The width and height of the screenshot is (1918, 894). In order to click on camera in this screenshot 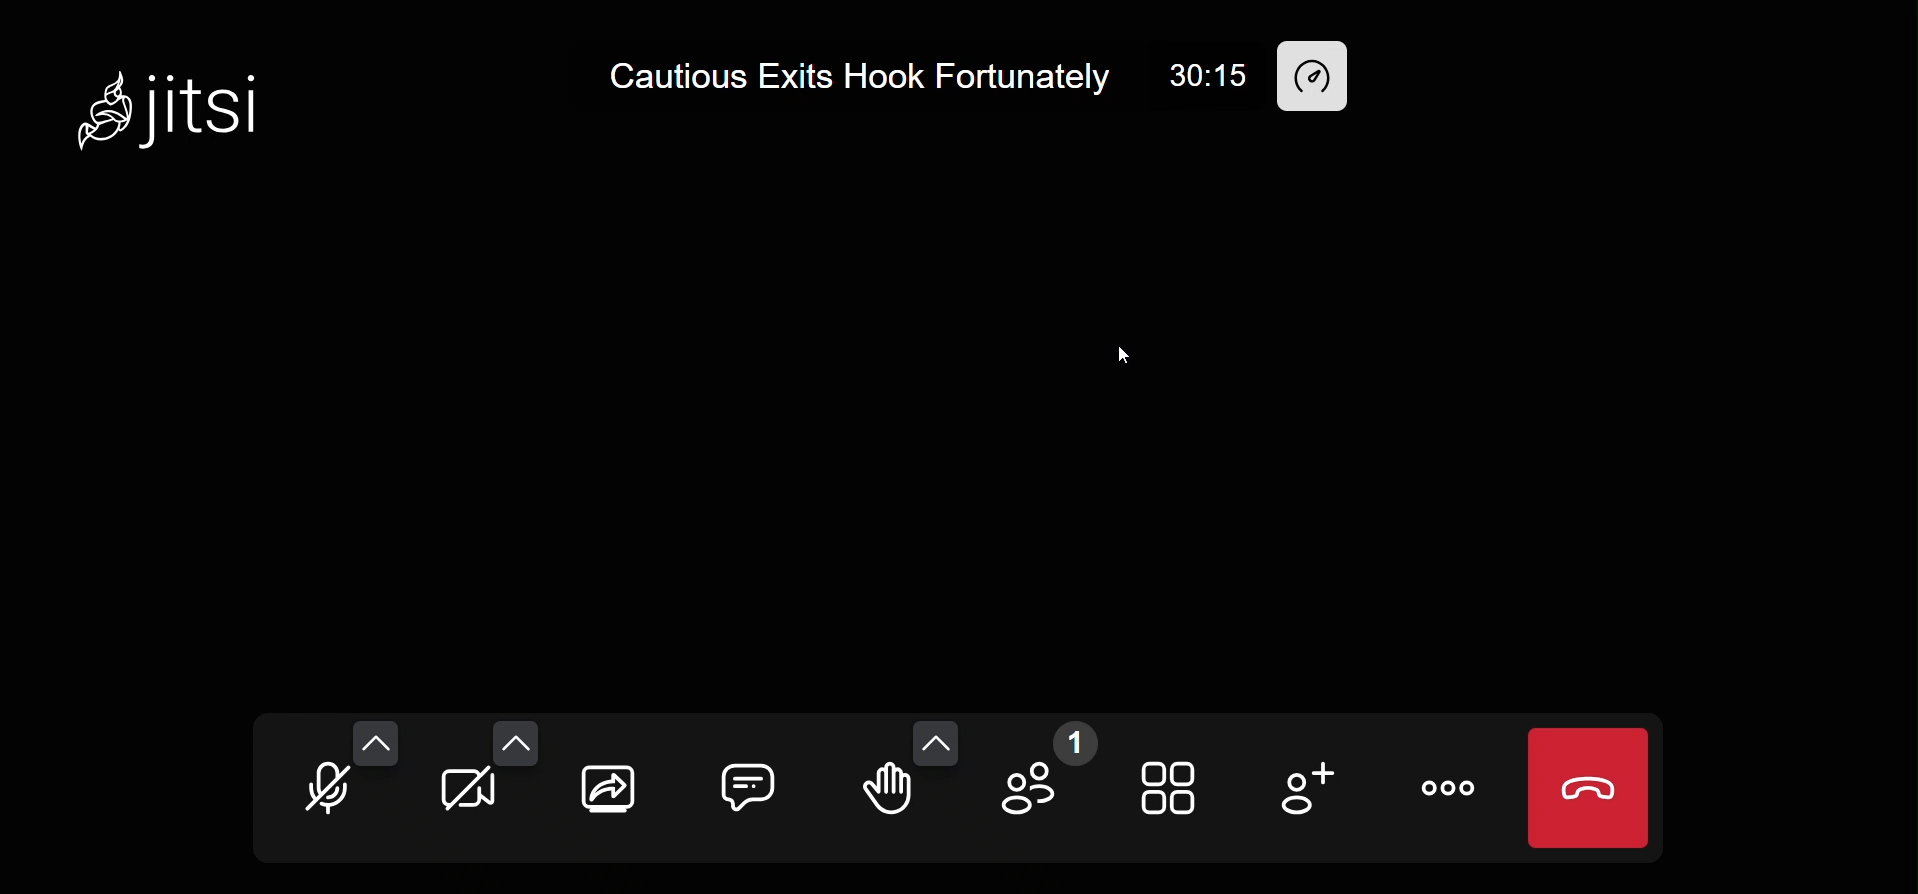, I will do `click(465, 792)`.